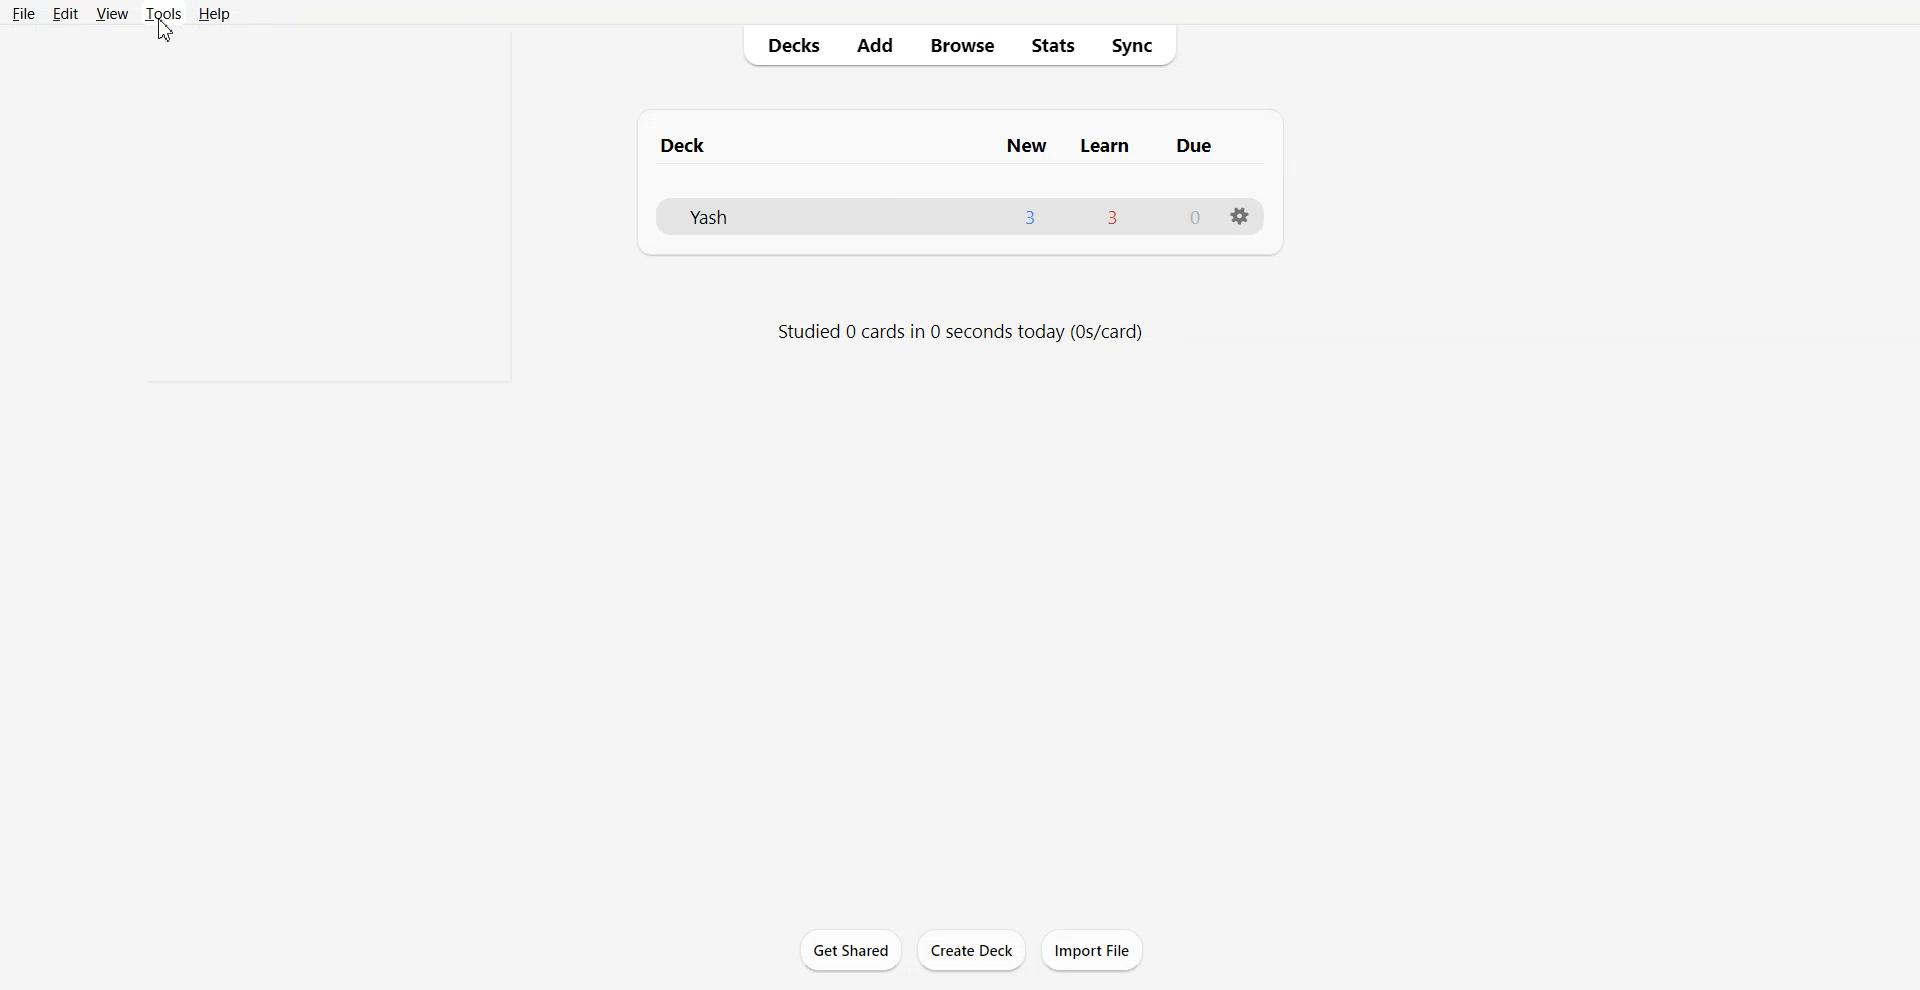 Image resolution: width=1920 pixels, height=990 pixels. What do you see at coordinates (1197, 216) in the screenshot?
I see `0` at bounding box center [1197, 216].